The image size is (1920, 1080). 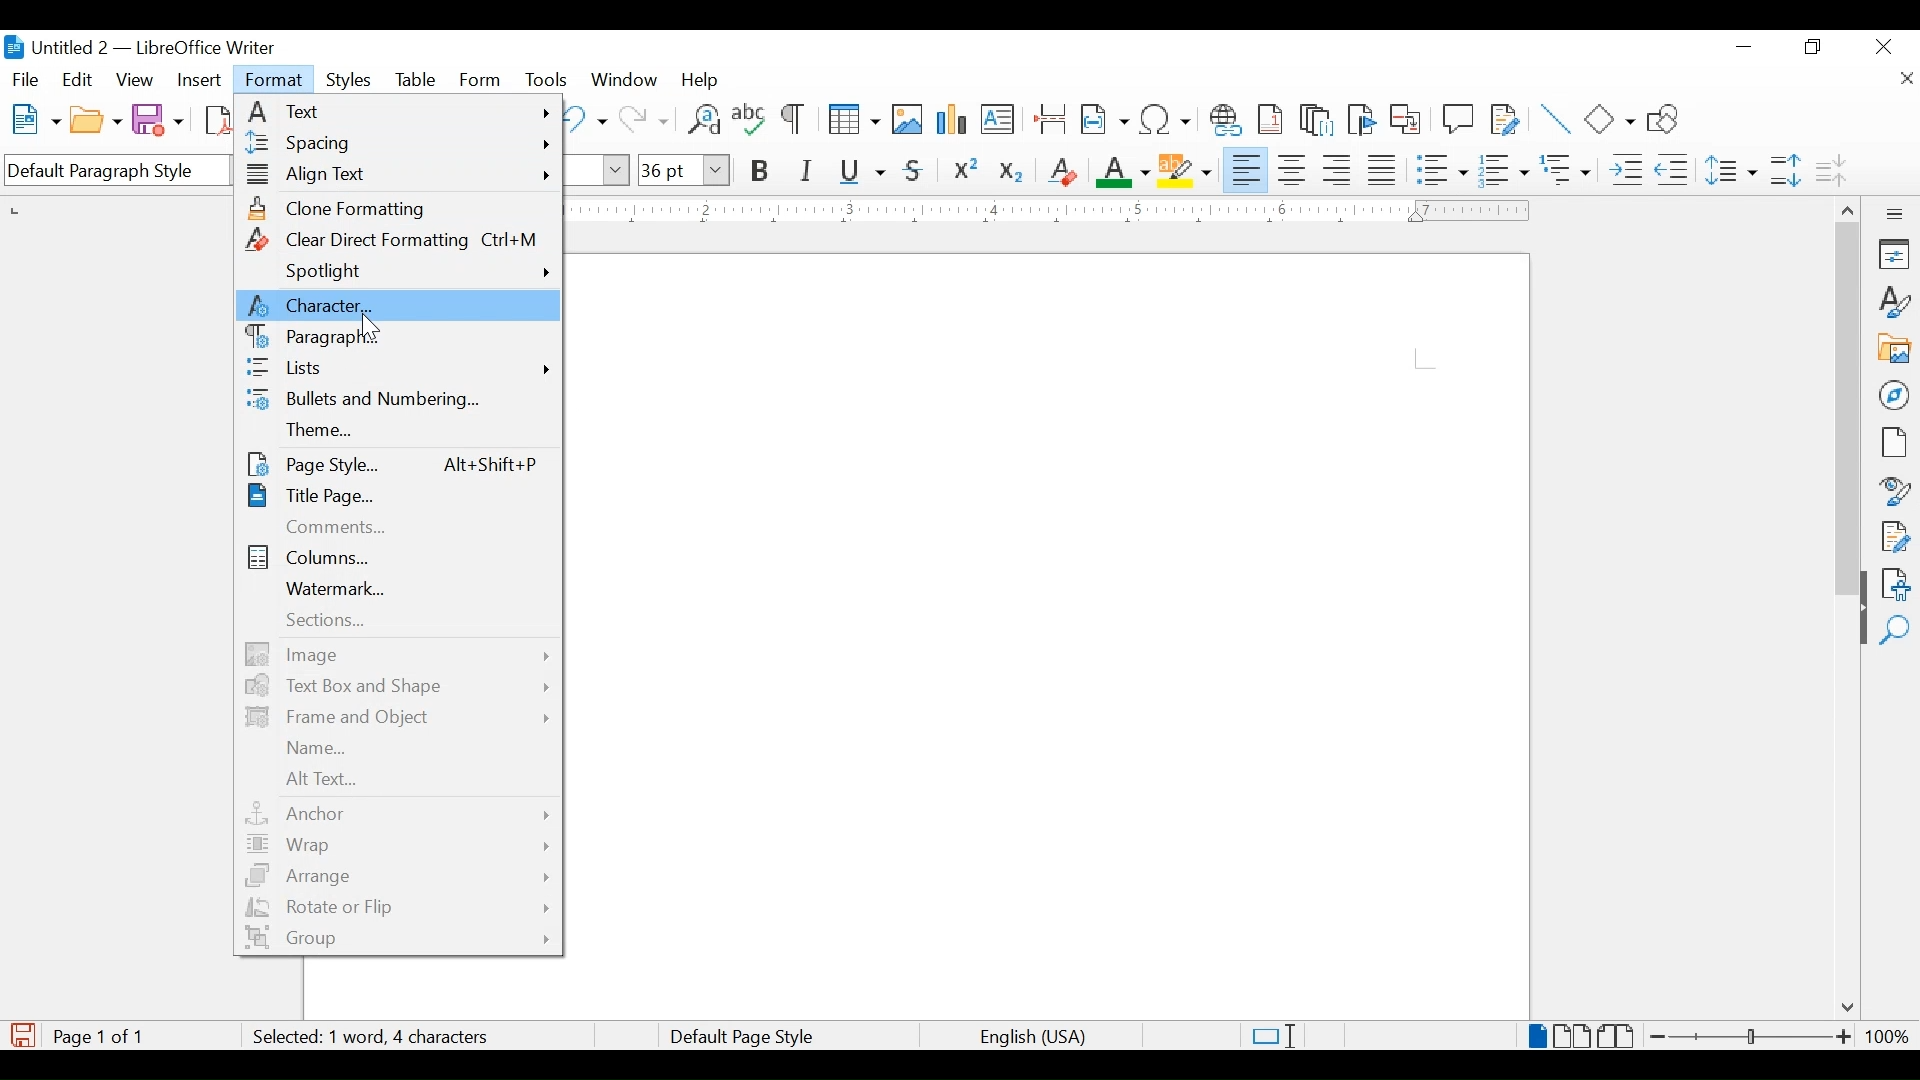 I want to click on subscript, so click(x=1013, y=175).